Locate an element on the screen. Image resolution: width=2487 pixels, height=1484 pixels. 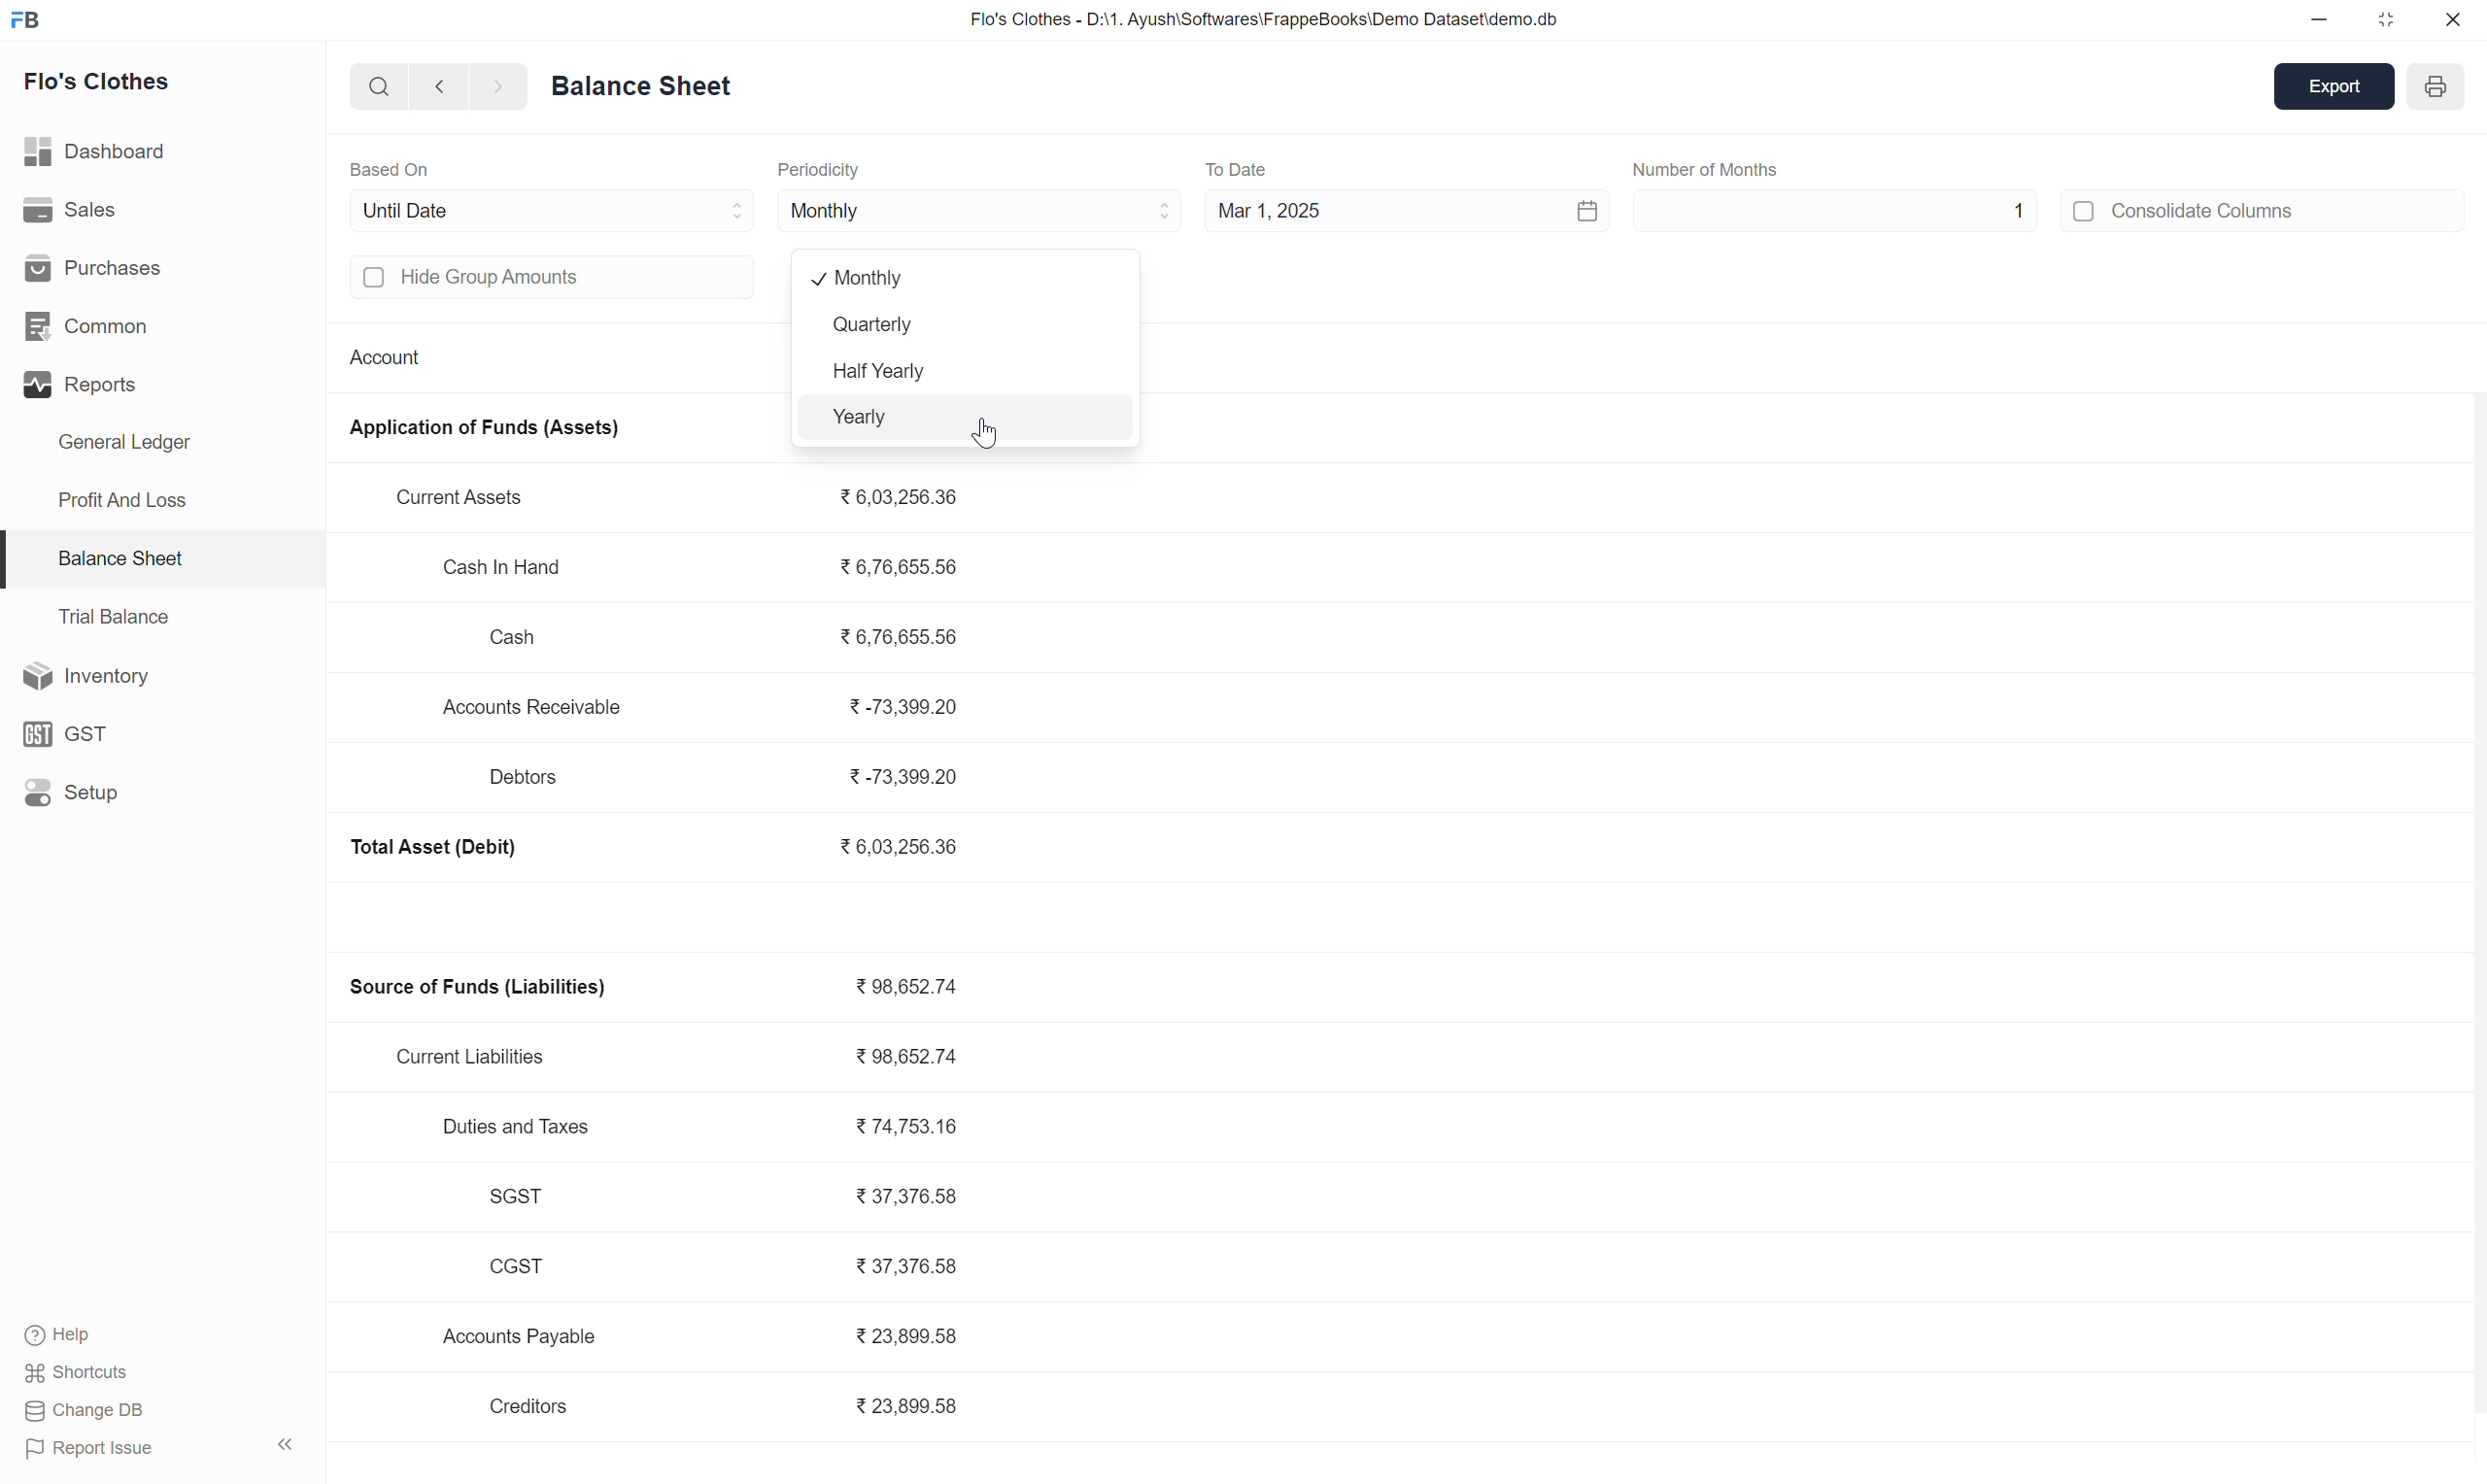
 Dashboard is located at coordinates (110, 153).